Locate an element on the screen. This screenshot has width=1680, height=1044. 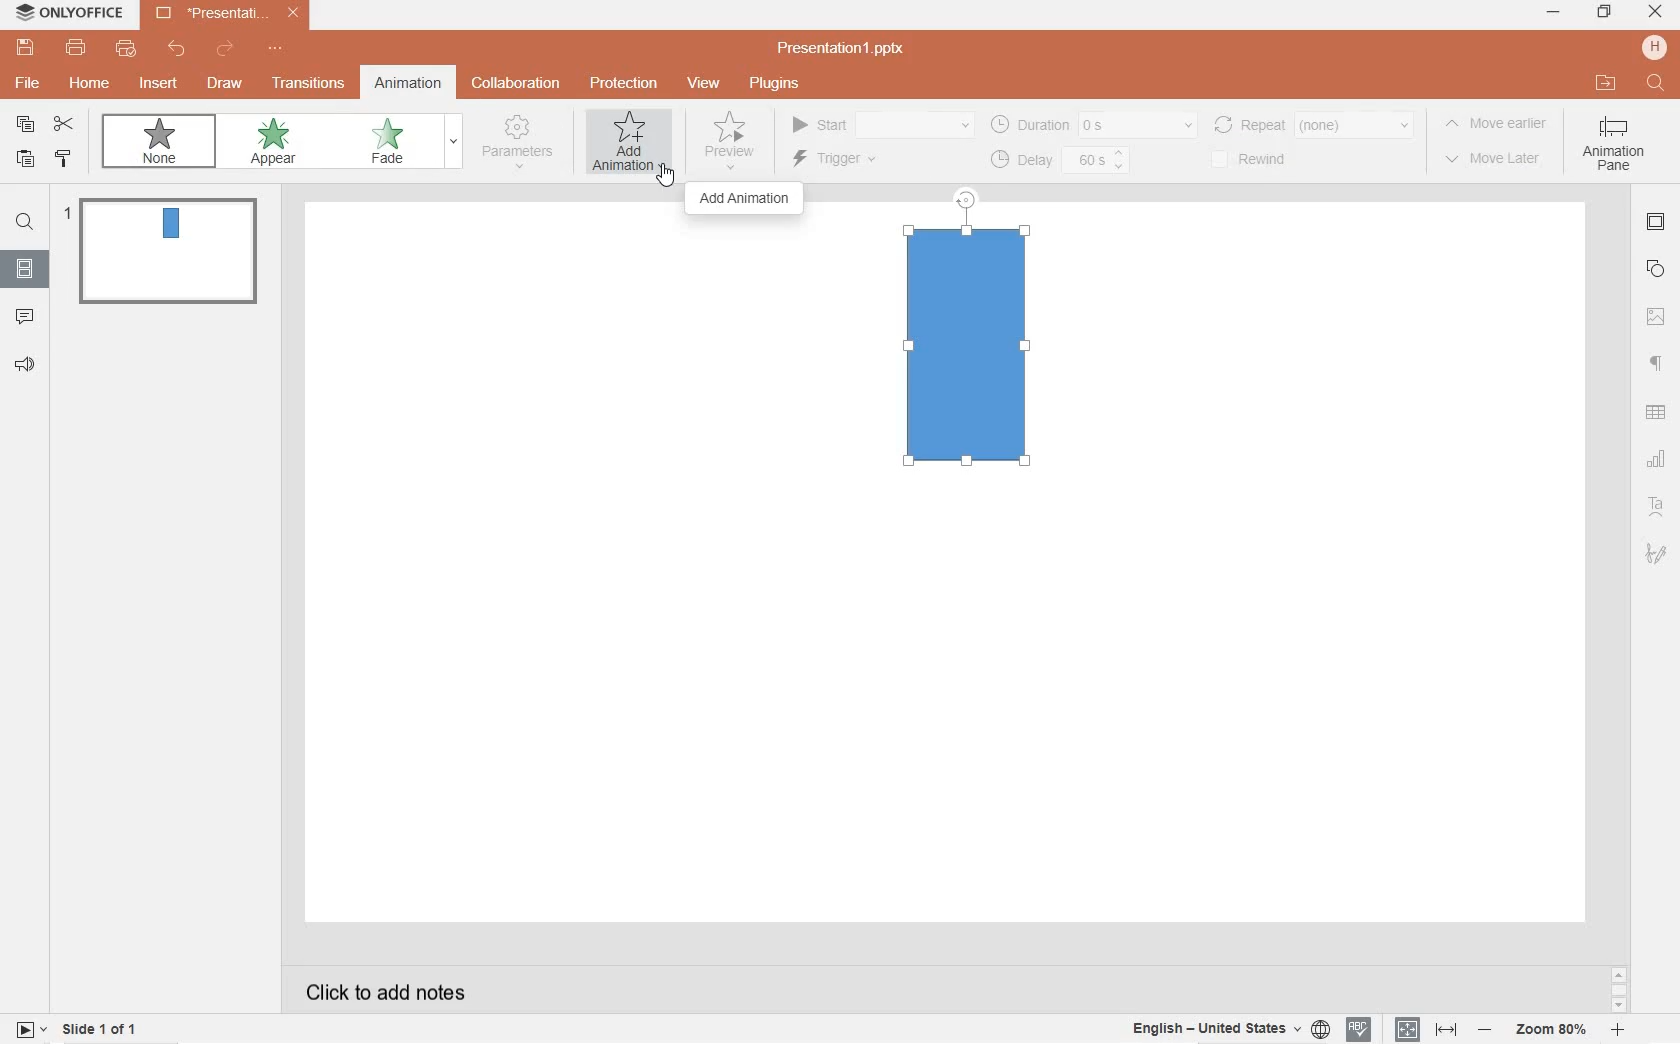
English - United States is located at coordinates (1228, 1029).